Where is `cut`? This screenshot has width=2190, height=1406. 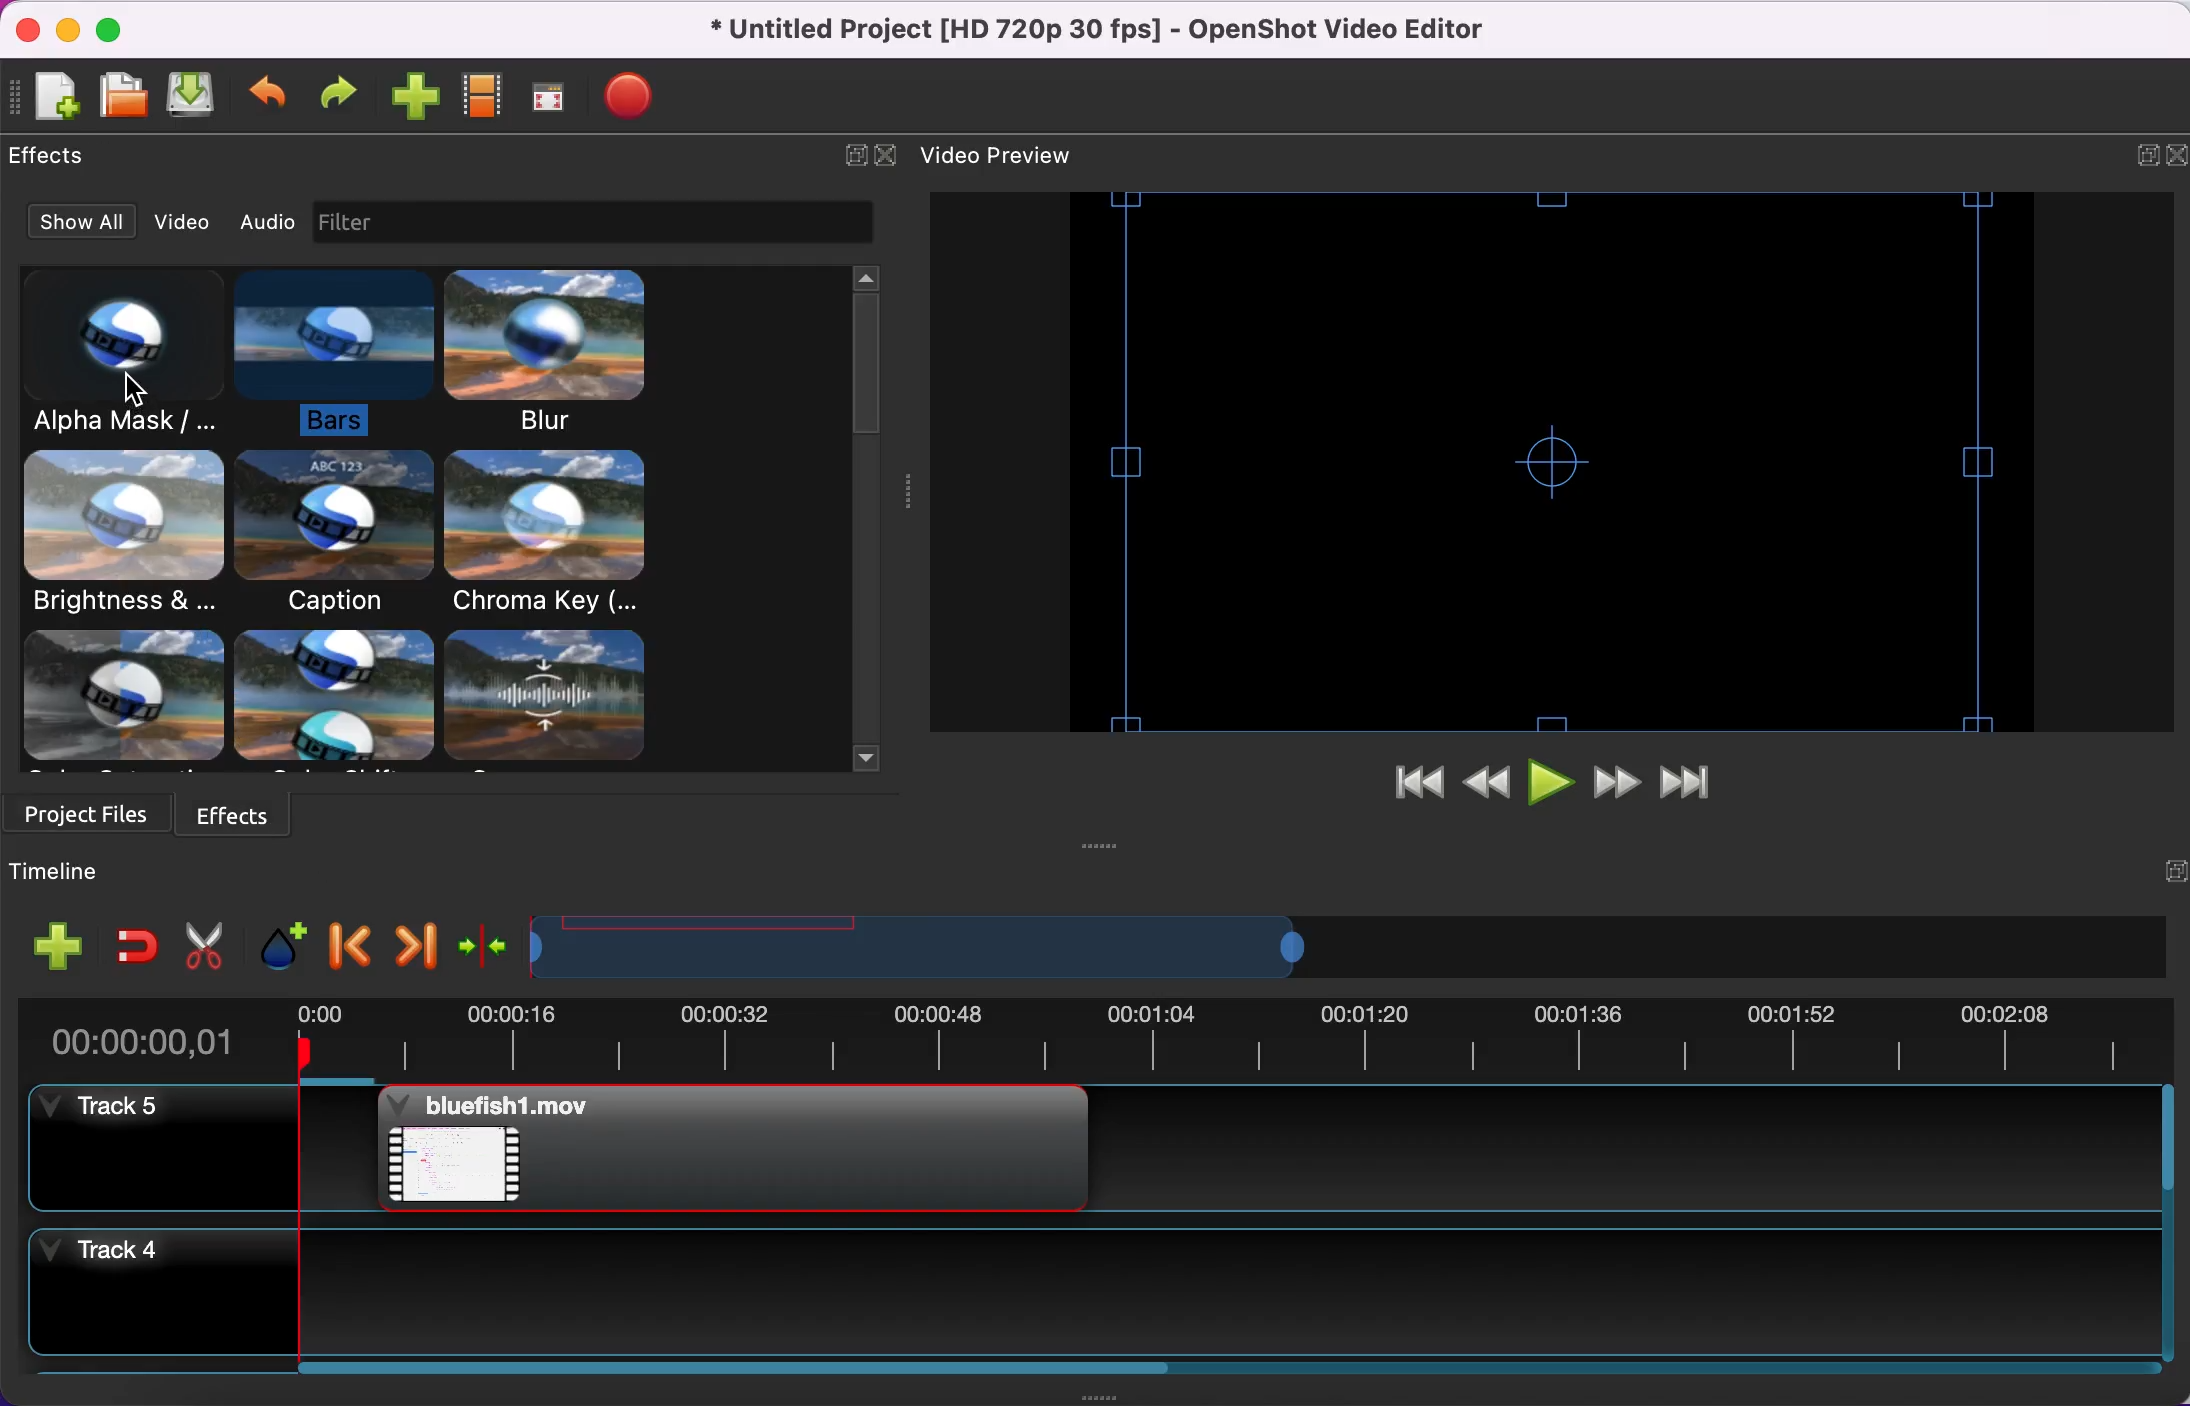
cut is located at coordinates (203, 943).